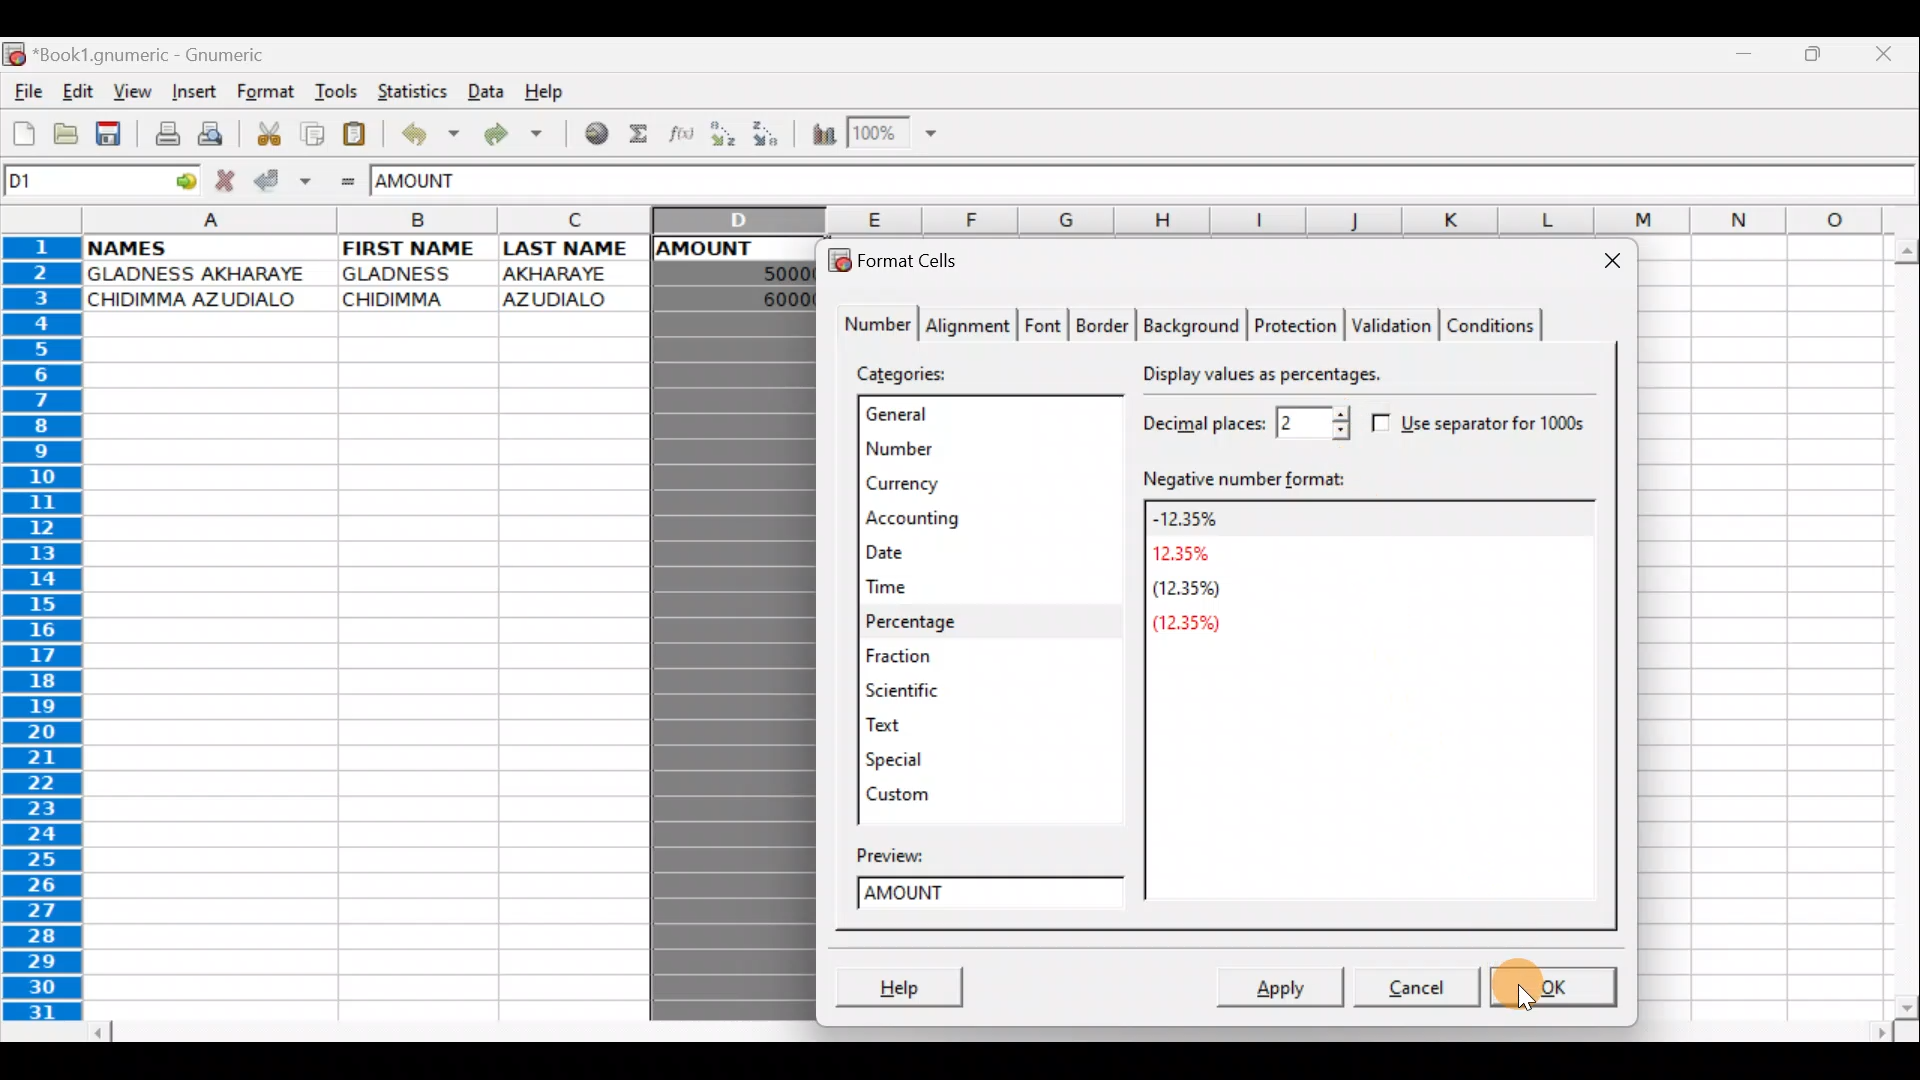 The image size is (1920, 1080). I want to click on GLADNESS AKHARAYE, so click(204, 273).